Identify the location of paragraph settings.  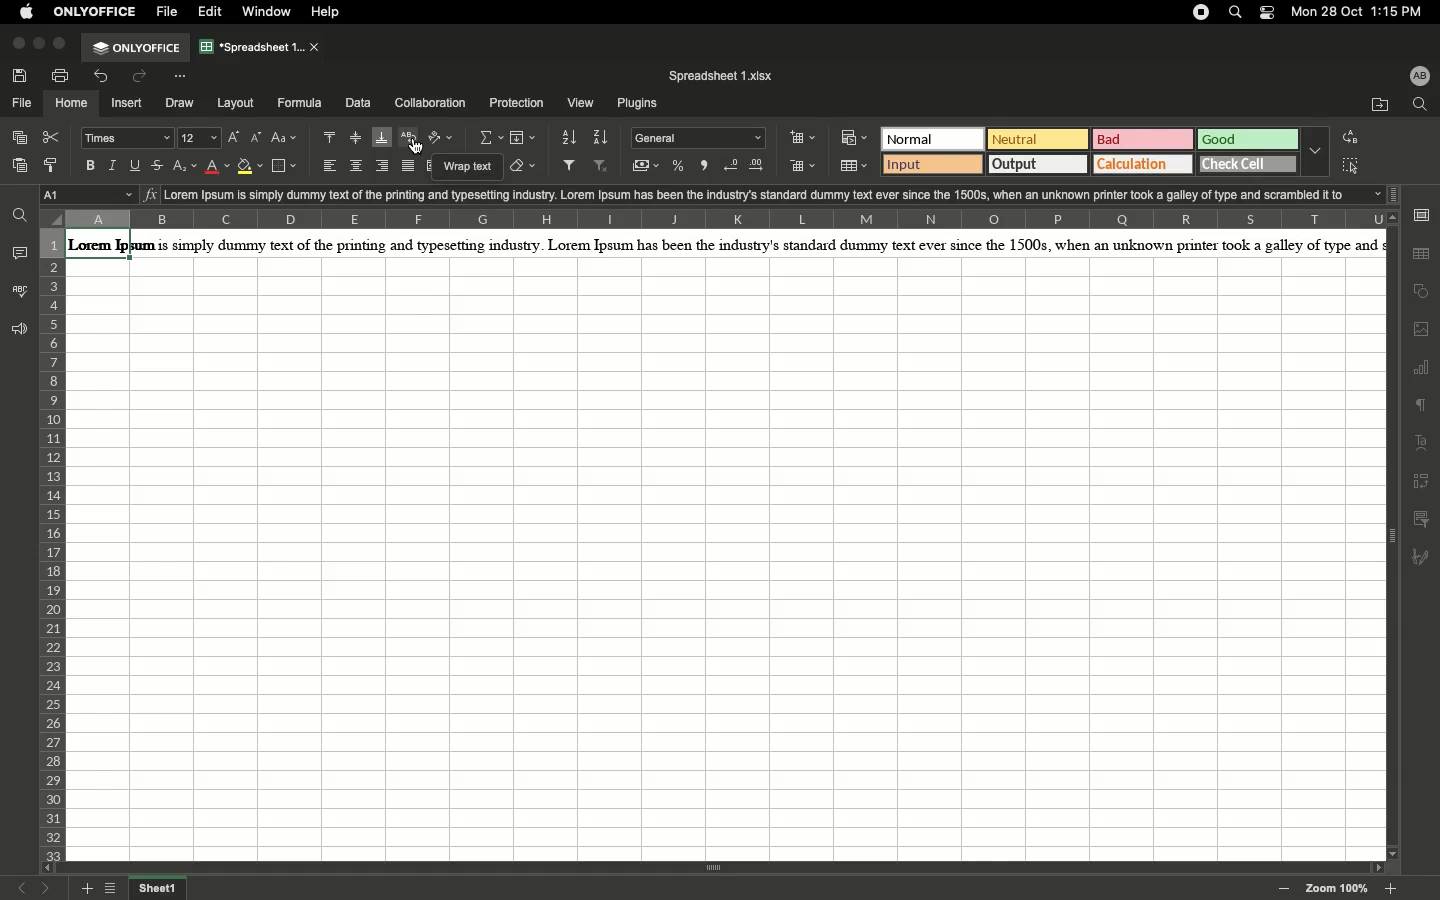
(1421, 215).